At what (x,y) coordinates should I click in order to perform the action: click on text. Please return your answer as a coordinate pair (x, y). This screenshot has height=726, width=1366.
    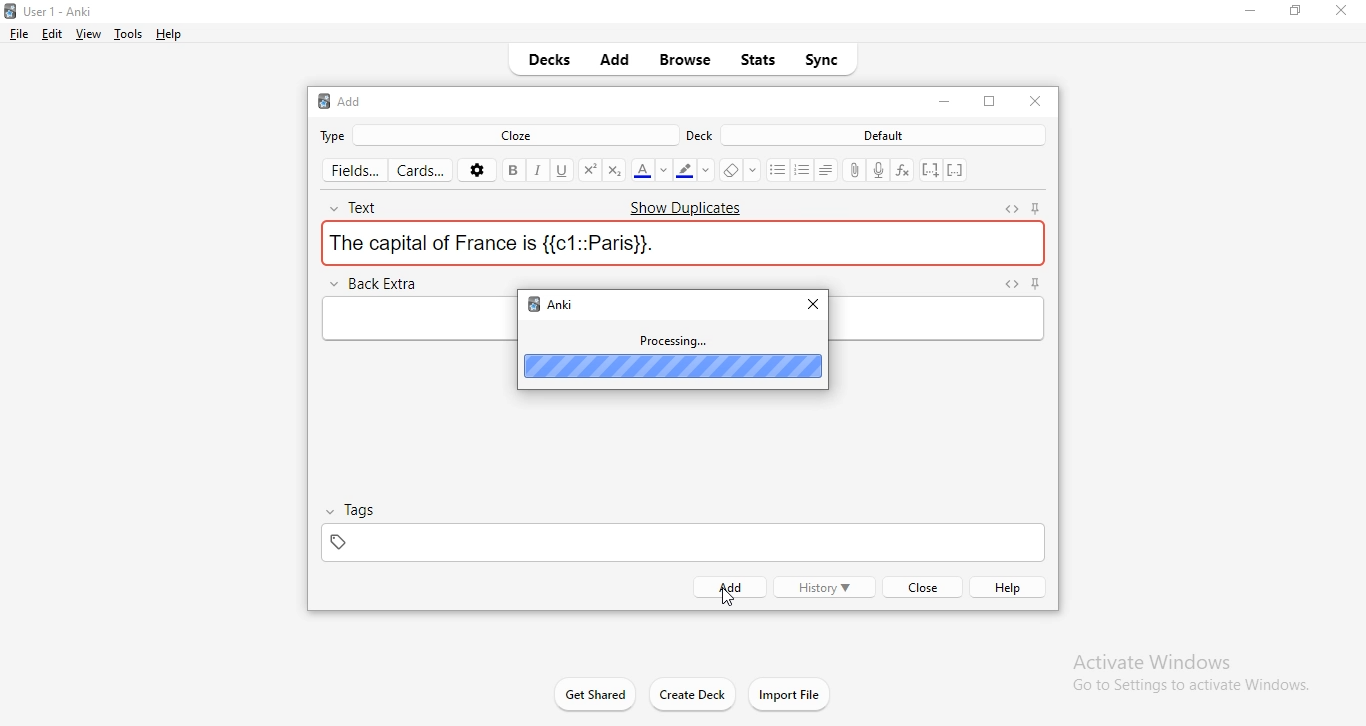
    Looking at the image, I should click on (367, 204).